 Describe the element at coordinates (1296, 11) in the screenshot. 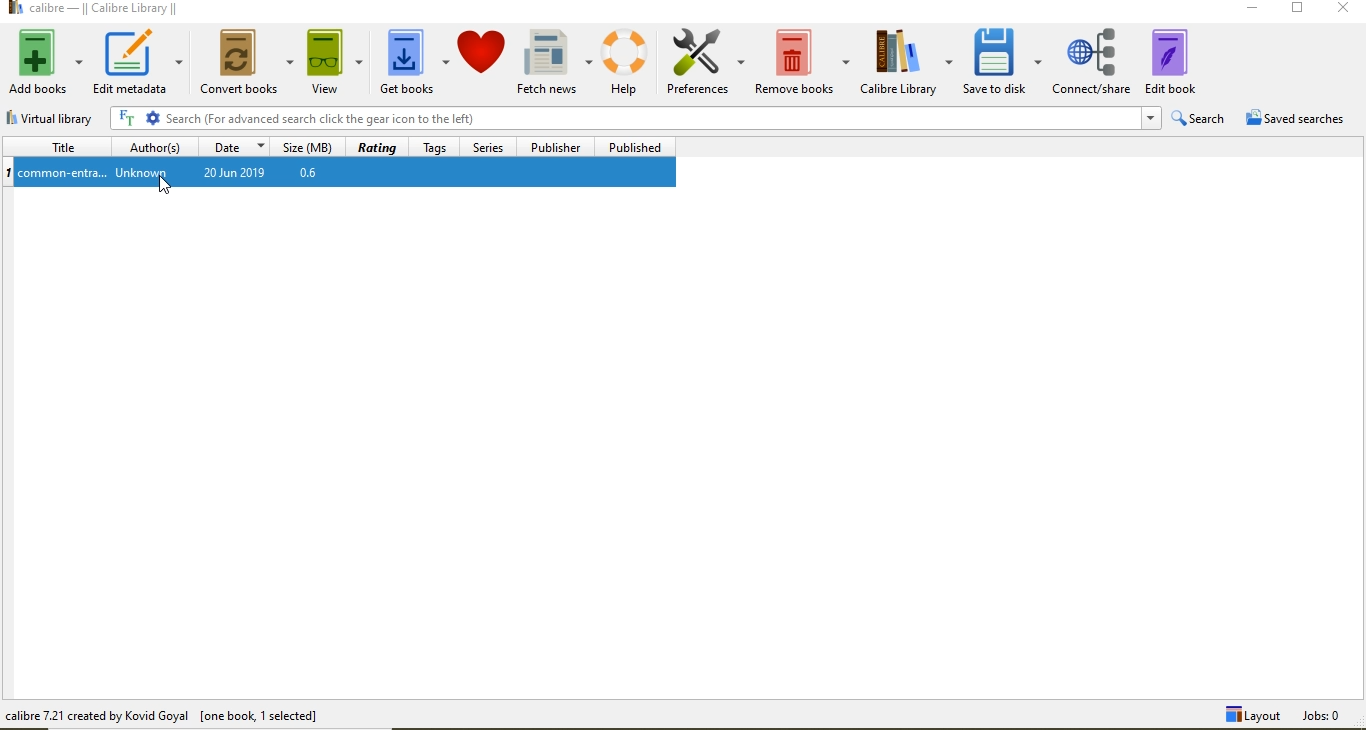

I see `Restore` at that location.